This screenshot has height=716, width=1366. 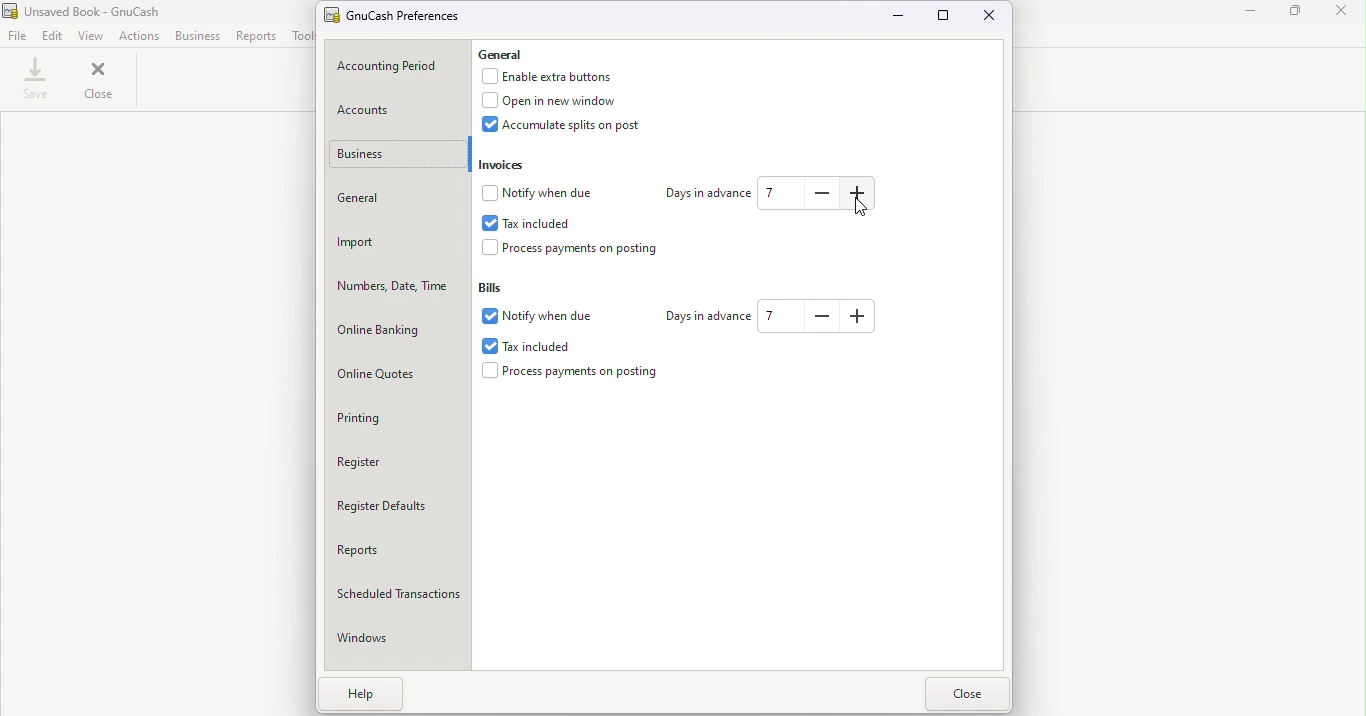 I want to click on File name, so click(x=89, y=11).